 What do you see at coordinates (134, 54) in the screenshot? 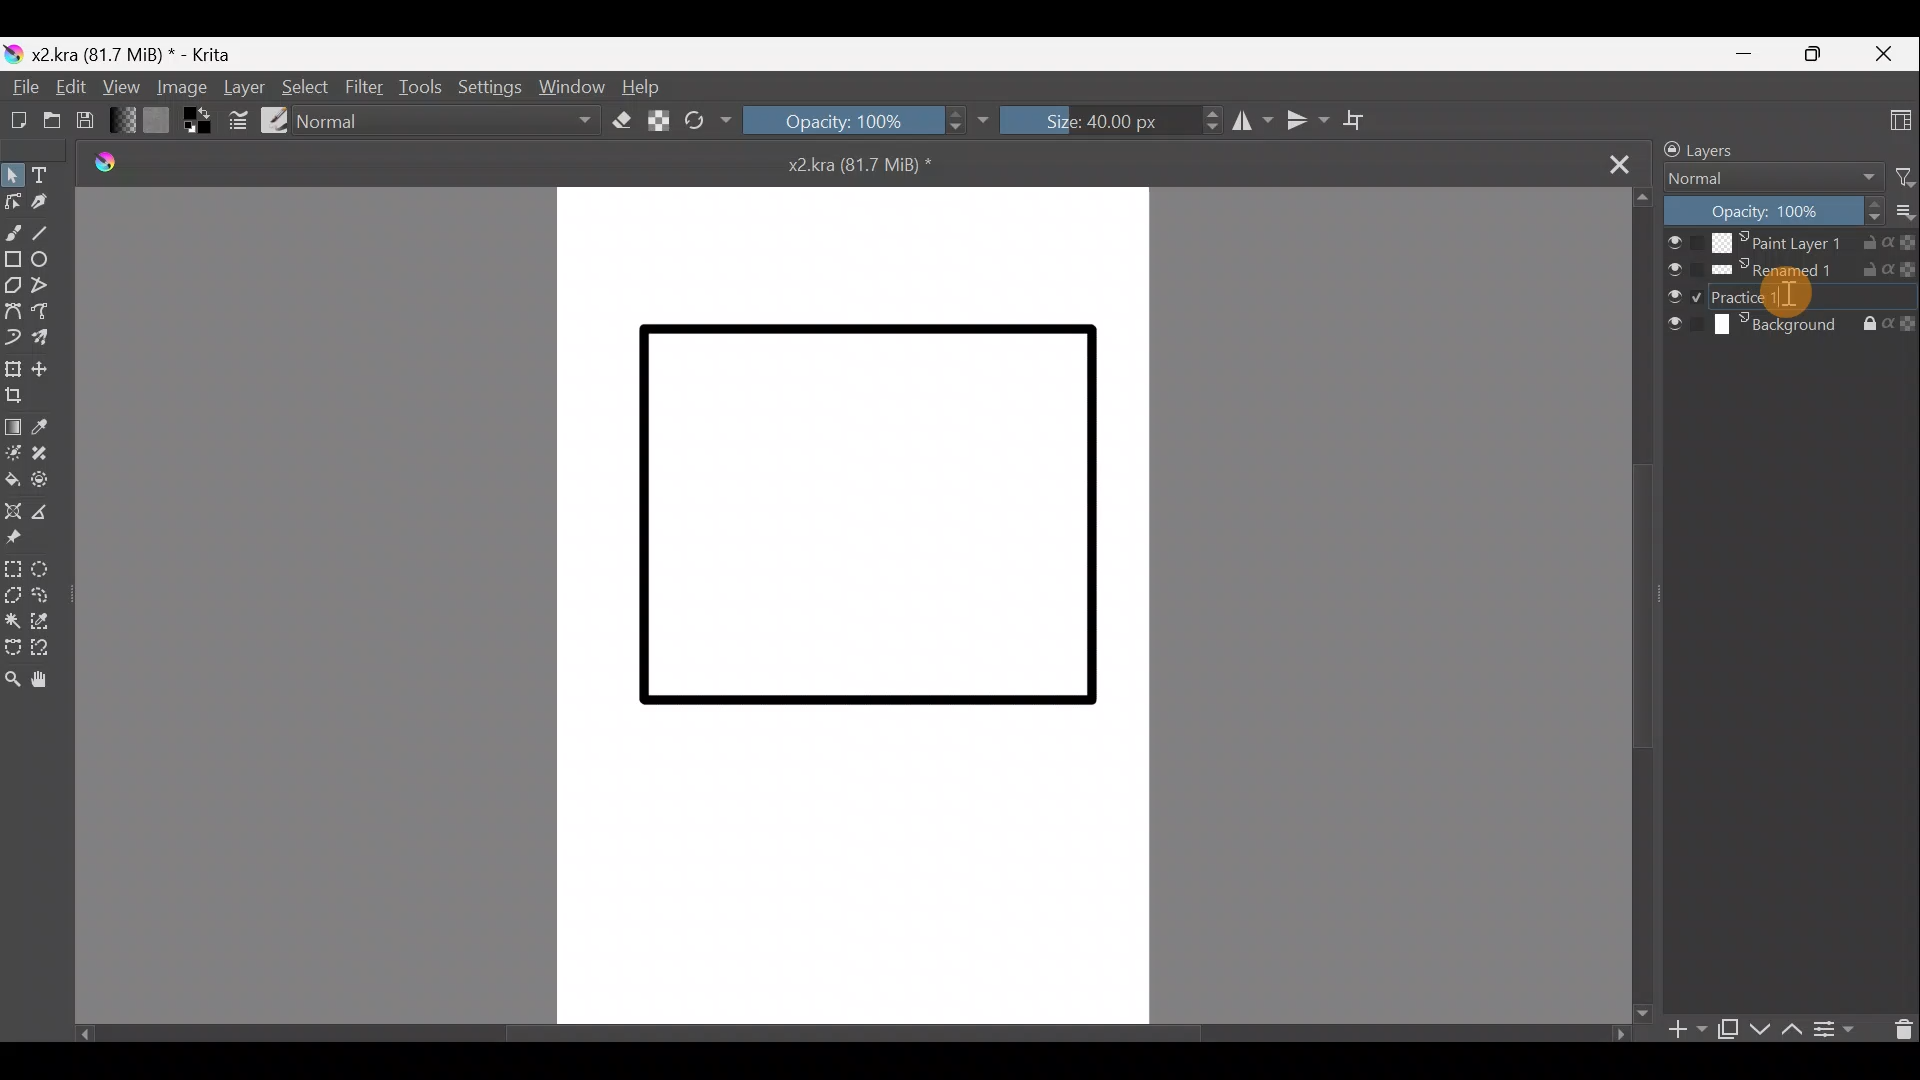
I see `x2.kra (81.7 MiB) * - Krita` at bounding box center [134, 54].